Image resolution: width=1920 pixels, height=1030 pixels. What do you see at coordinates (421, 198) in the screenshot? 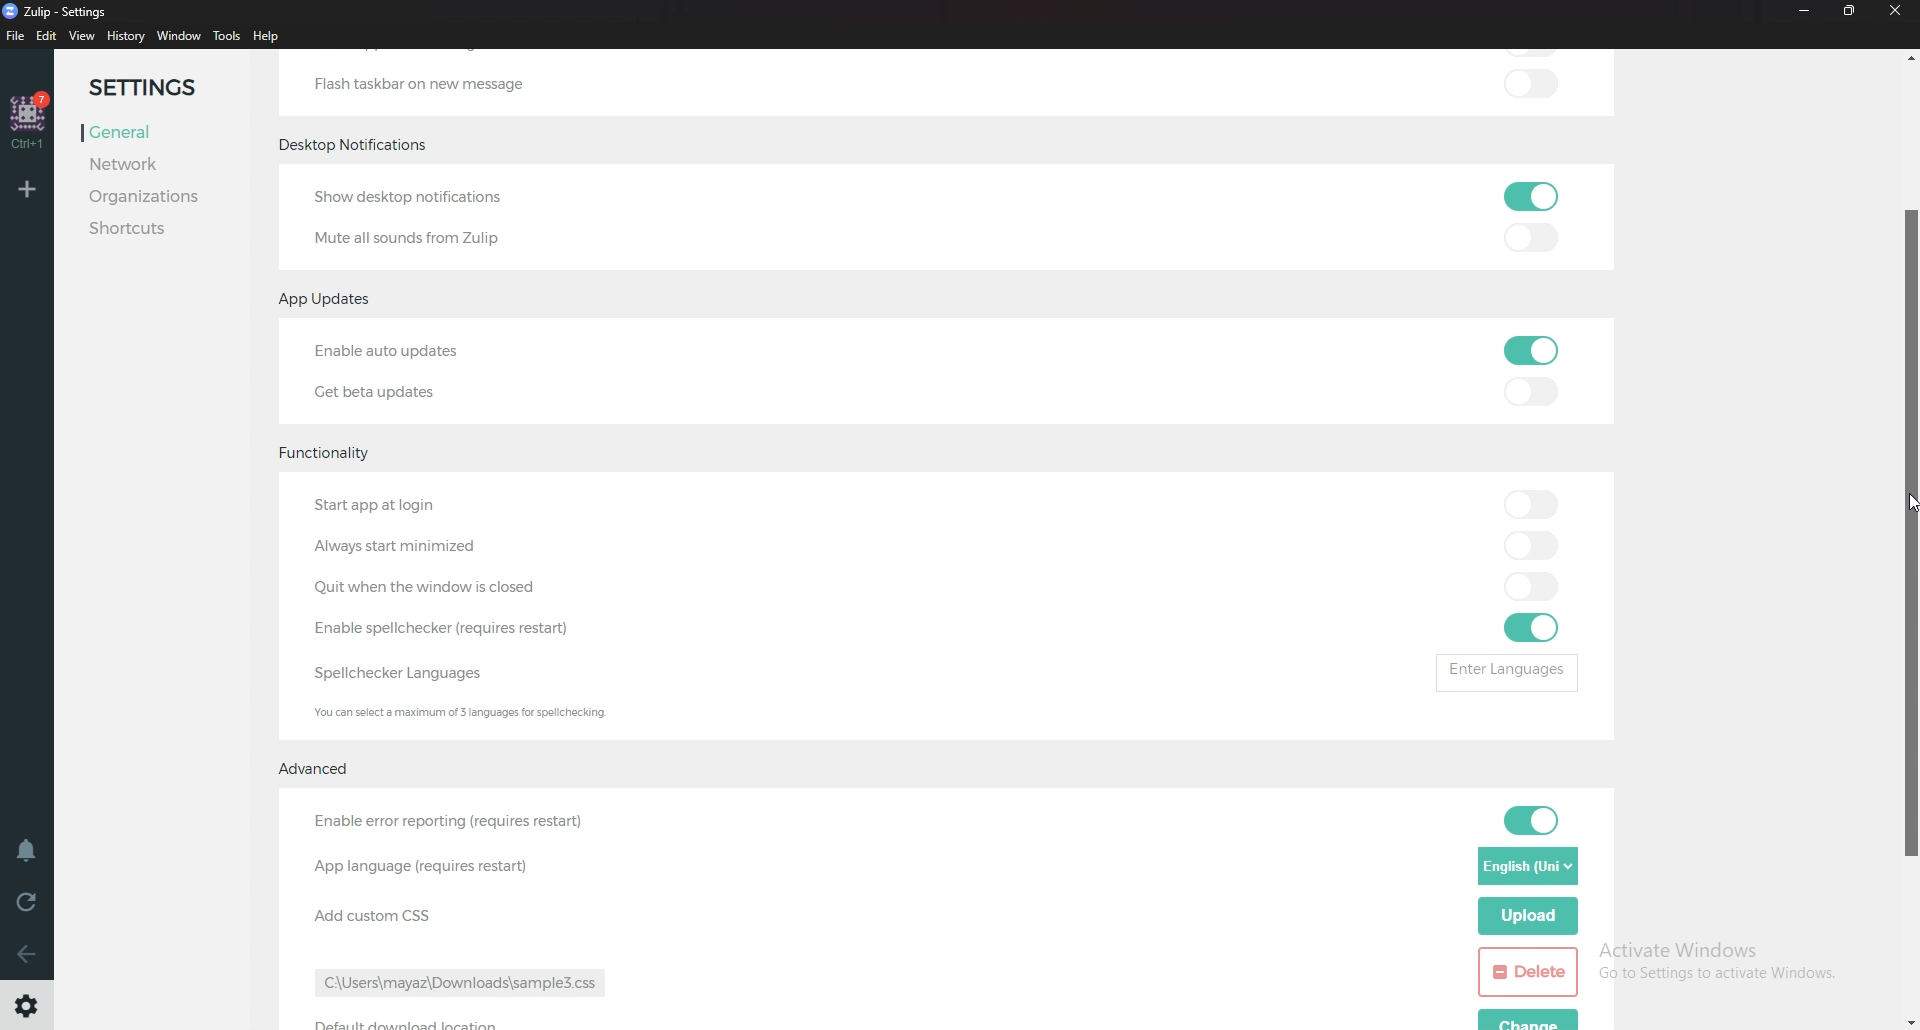
I see `Show desktop notifications` at bounding box center [421, 198].